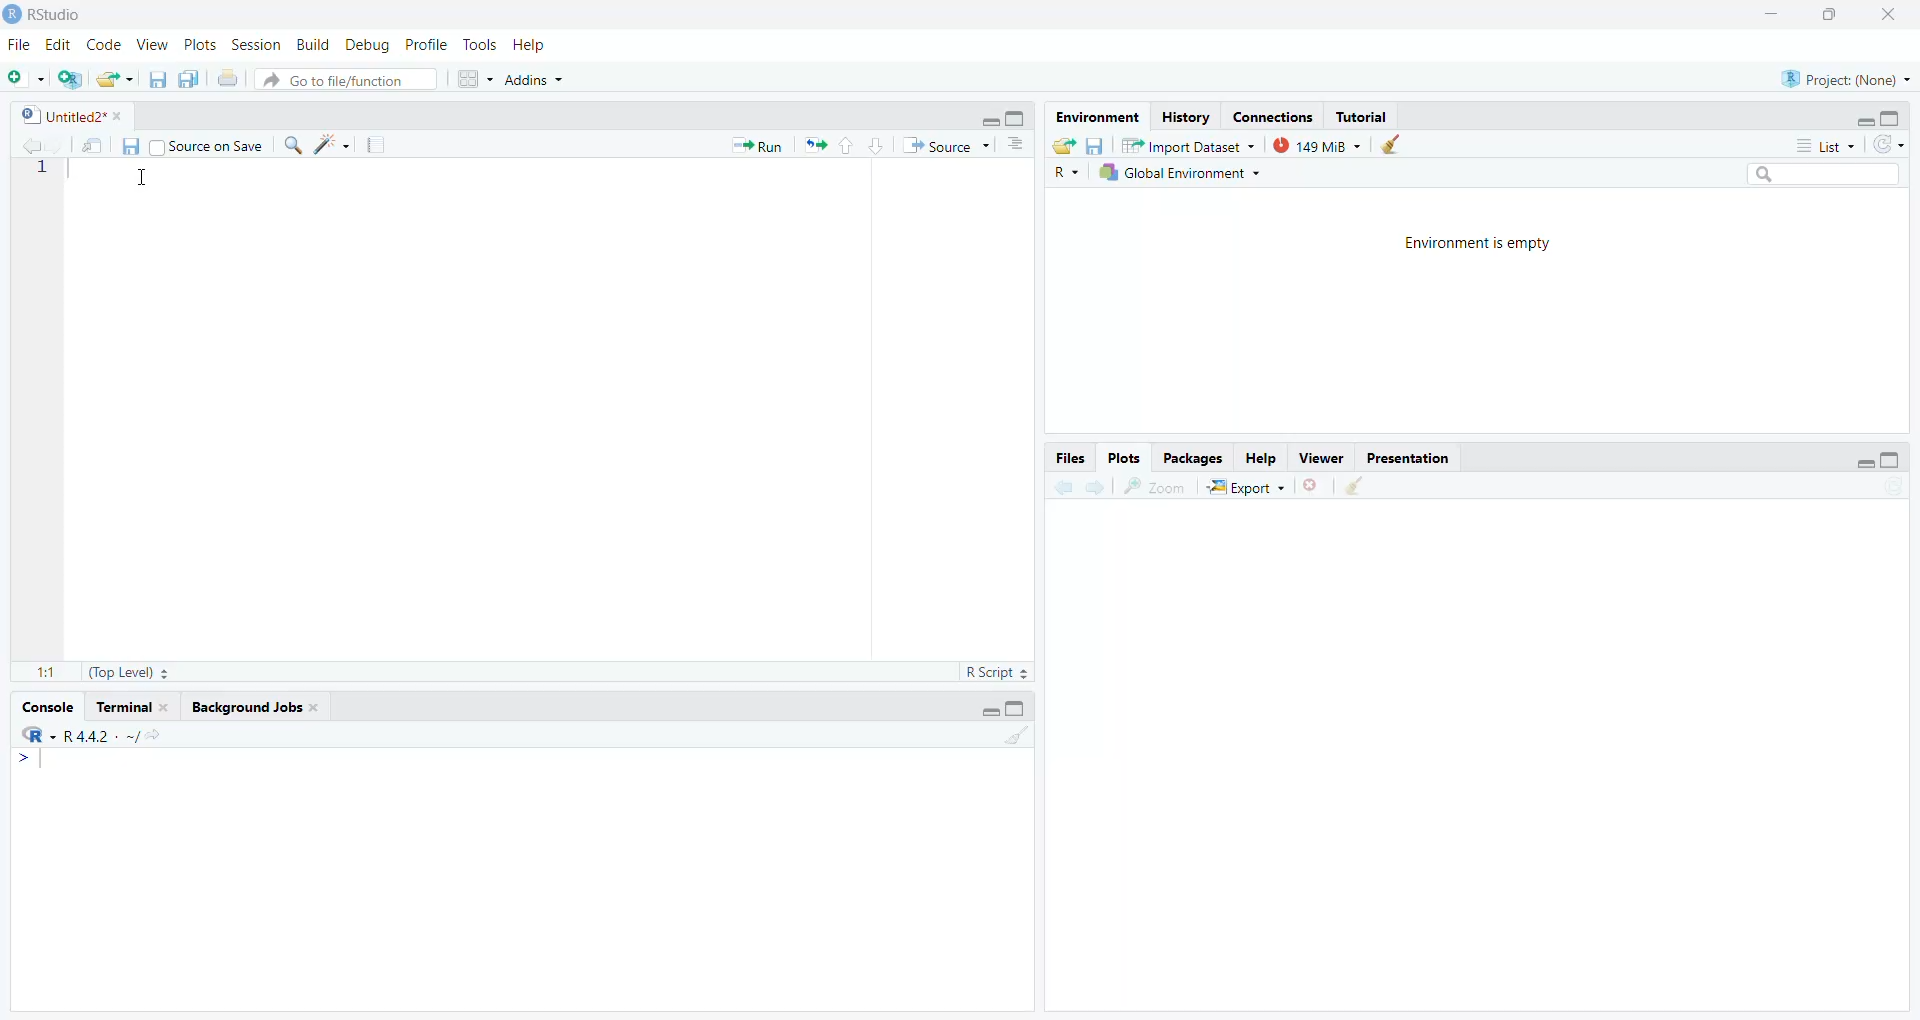  I want to click on R Script, so click(989, 673).